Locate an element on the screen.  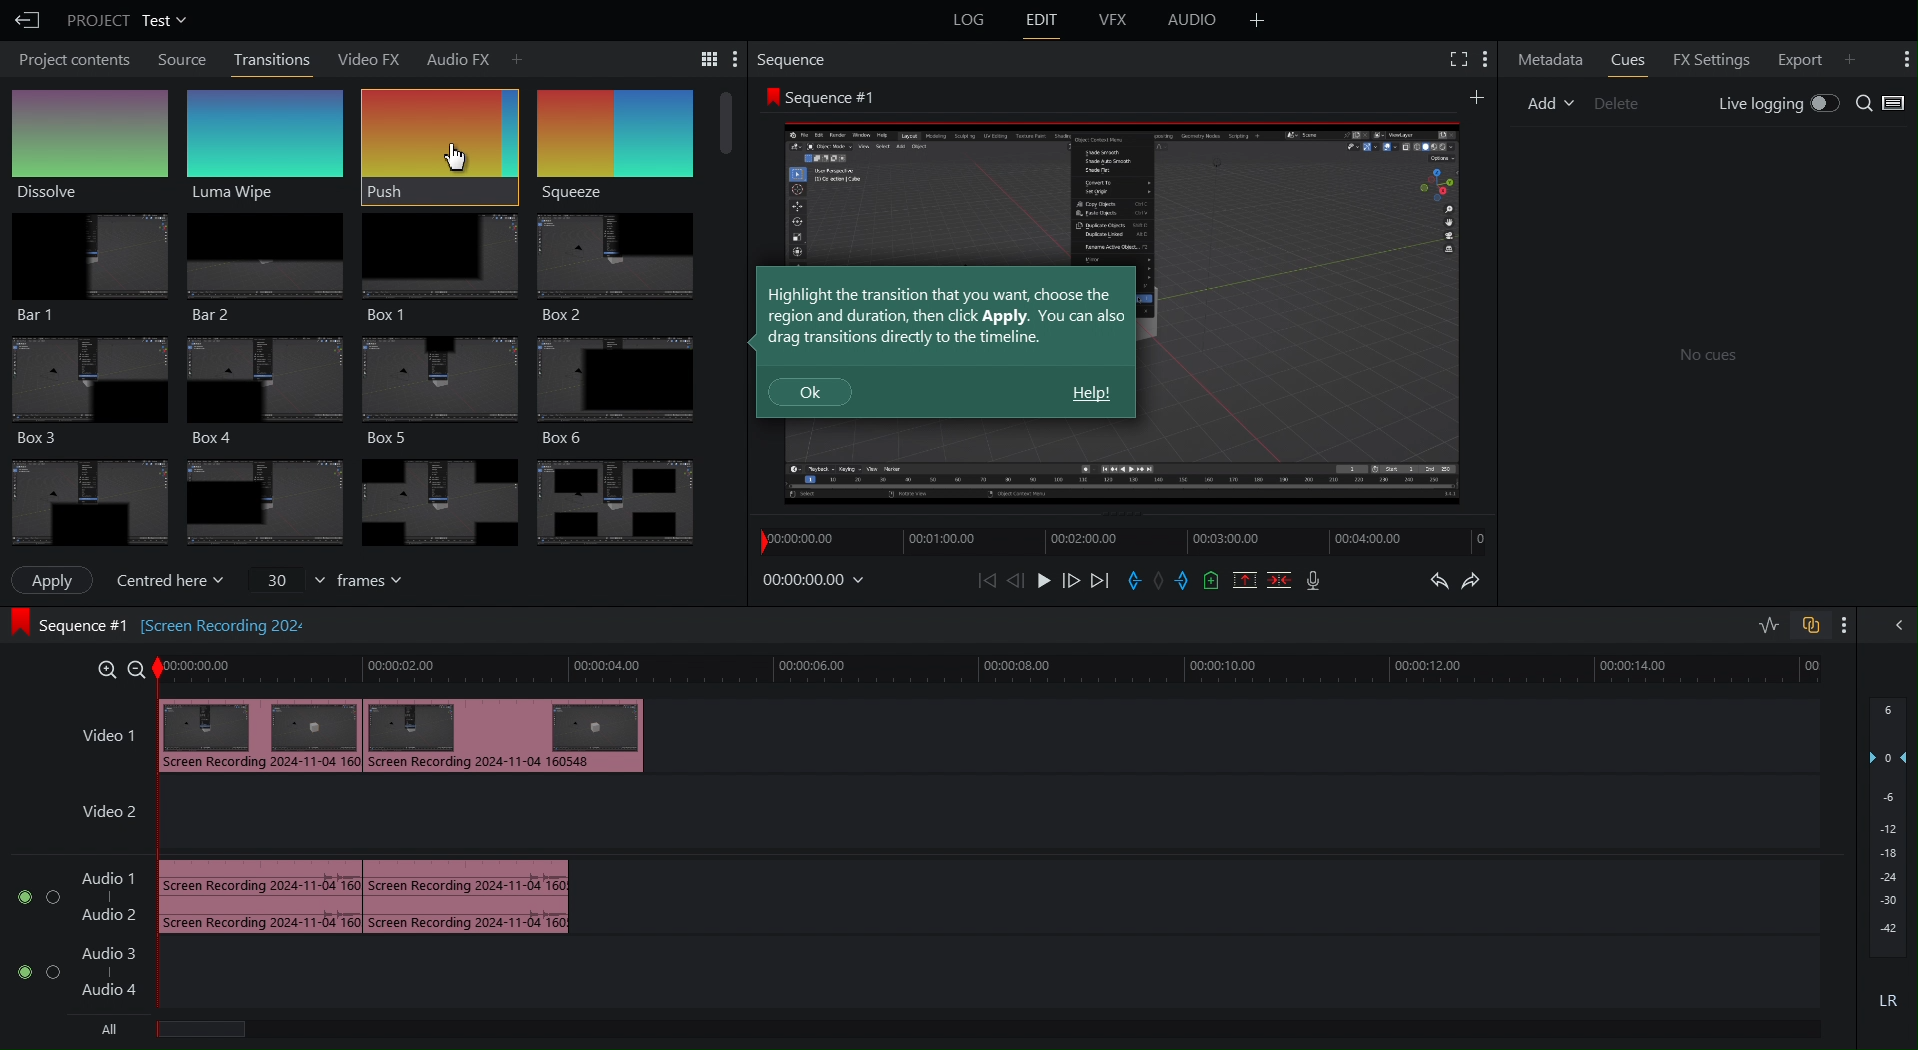
Add  is located at coordinates (1548, 103).